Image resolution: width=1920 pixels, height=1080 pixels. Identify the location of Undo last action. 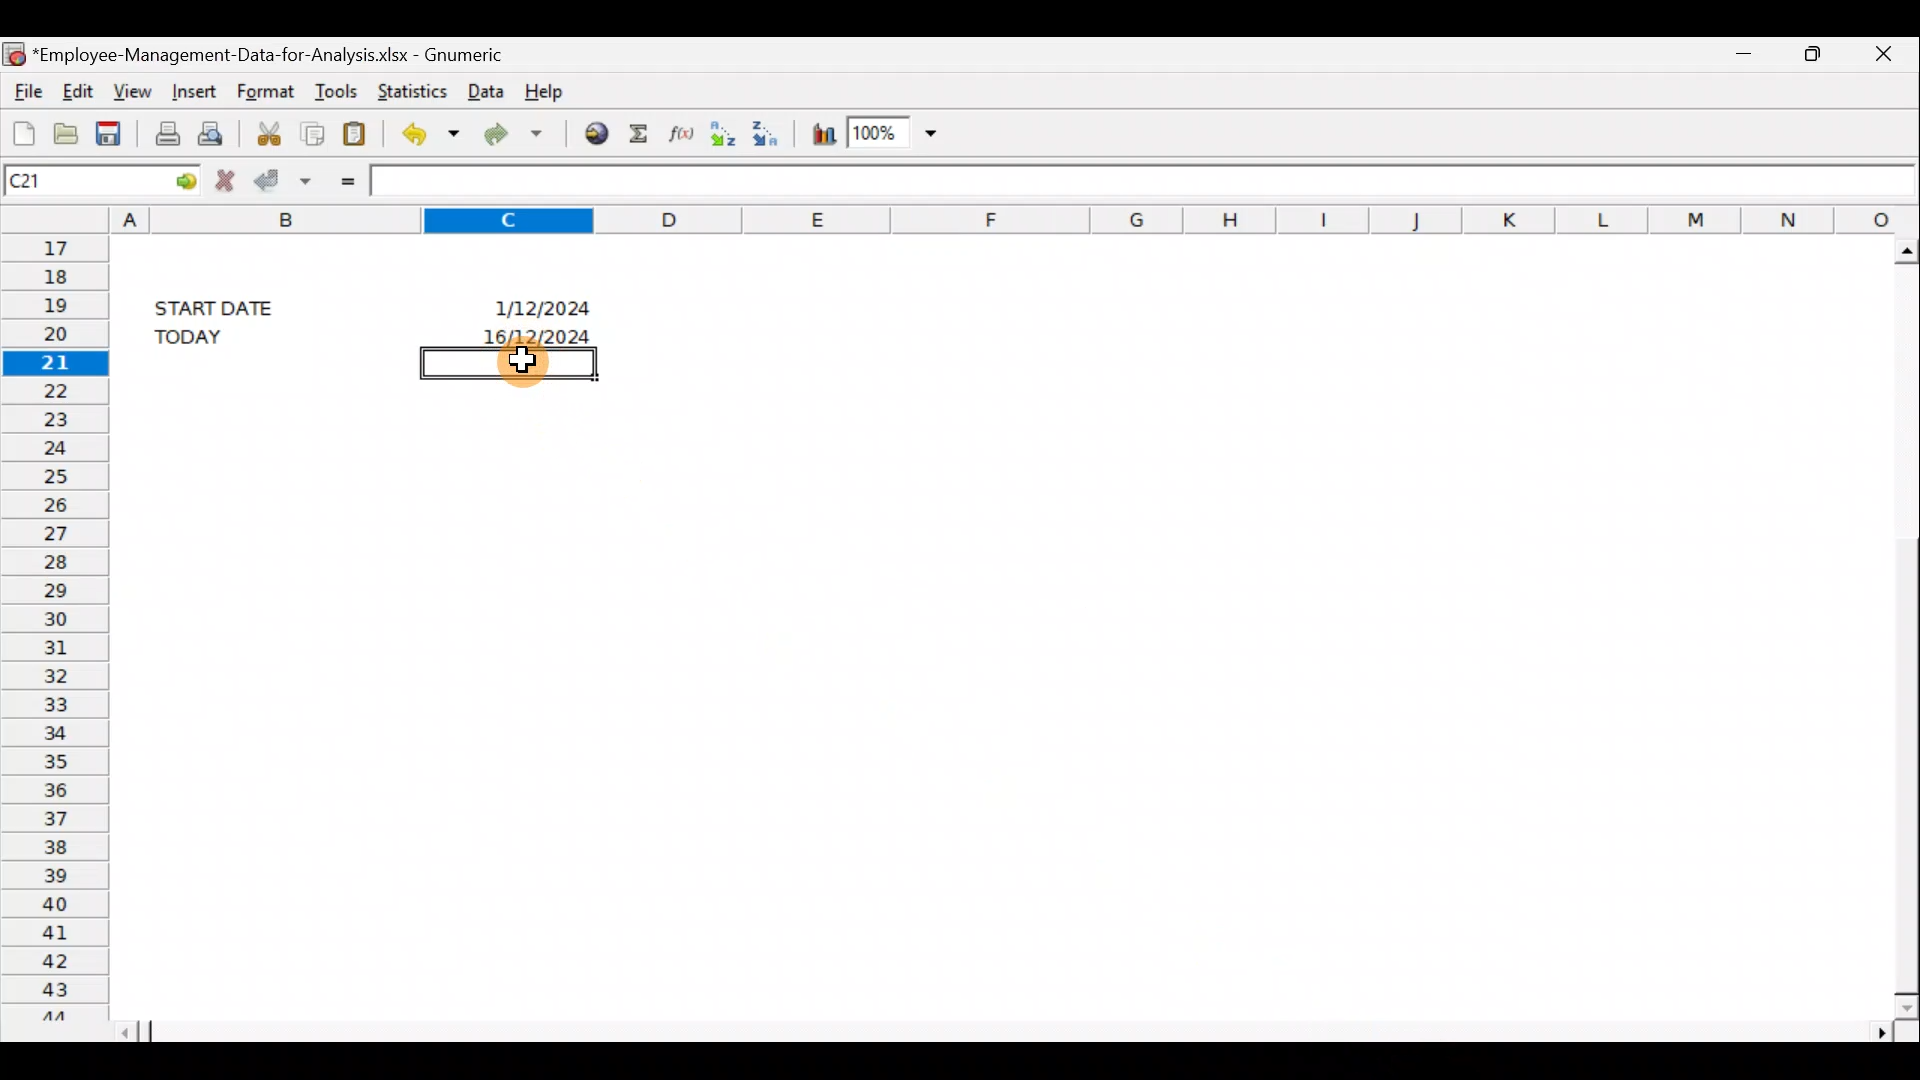
(426, 131).